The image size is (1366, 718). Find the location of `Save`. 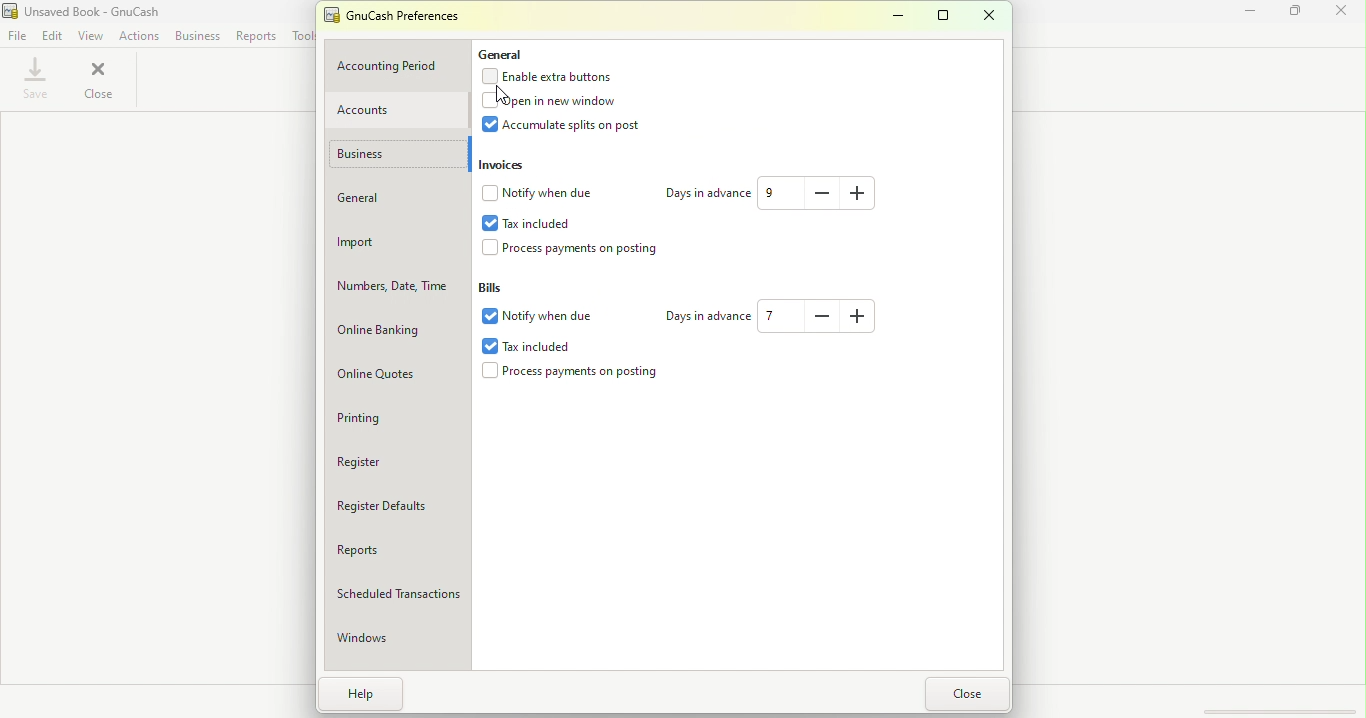

Save is located at coordinates (33, 80).